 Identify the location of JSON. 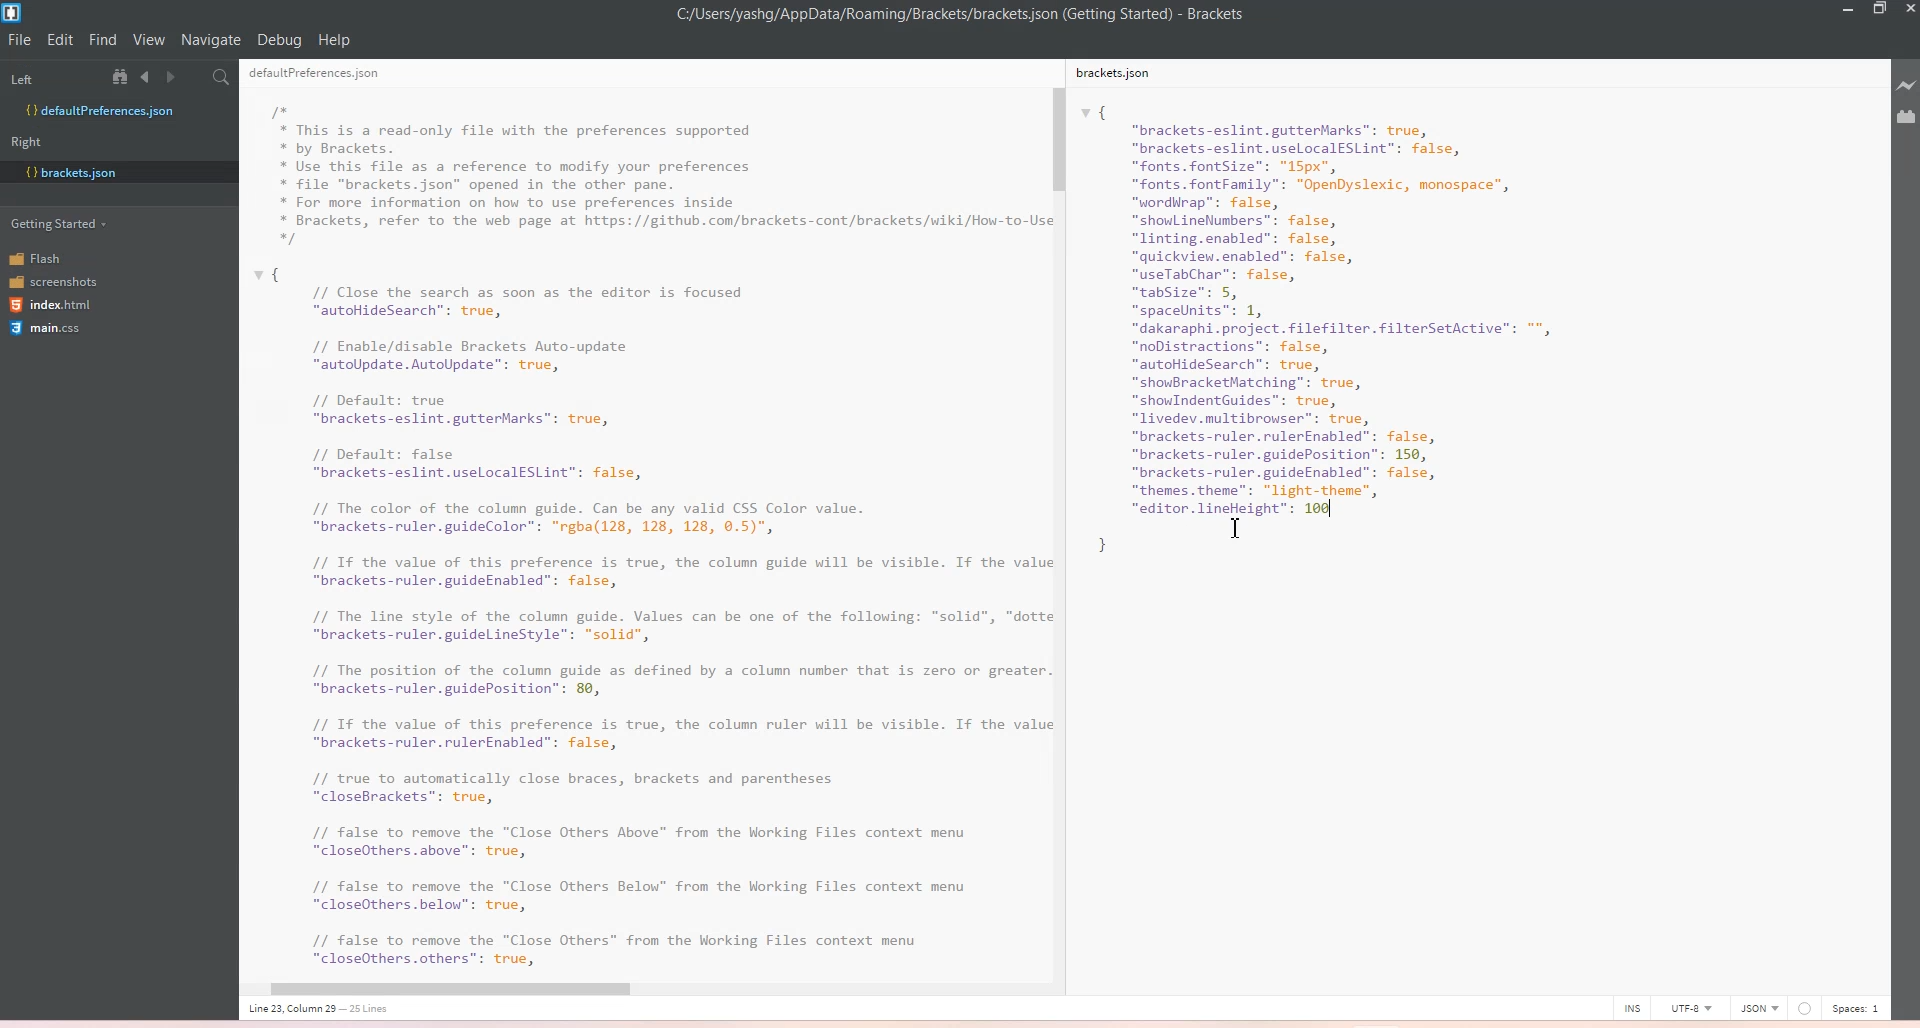
(1759, 1006).